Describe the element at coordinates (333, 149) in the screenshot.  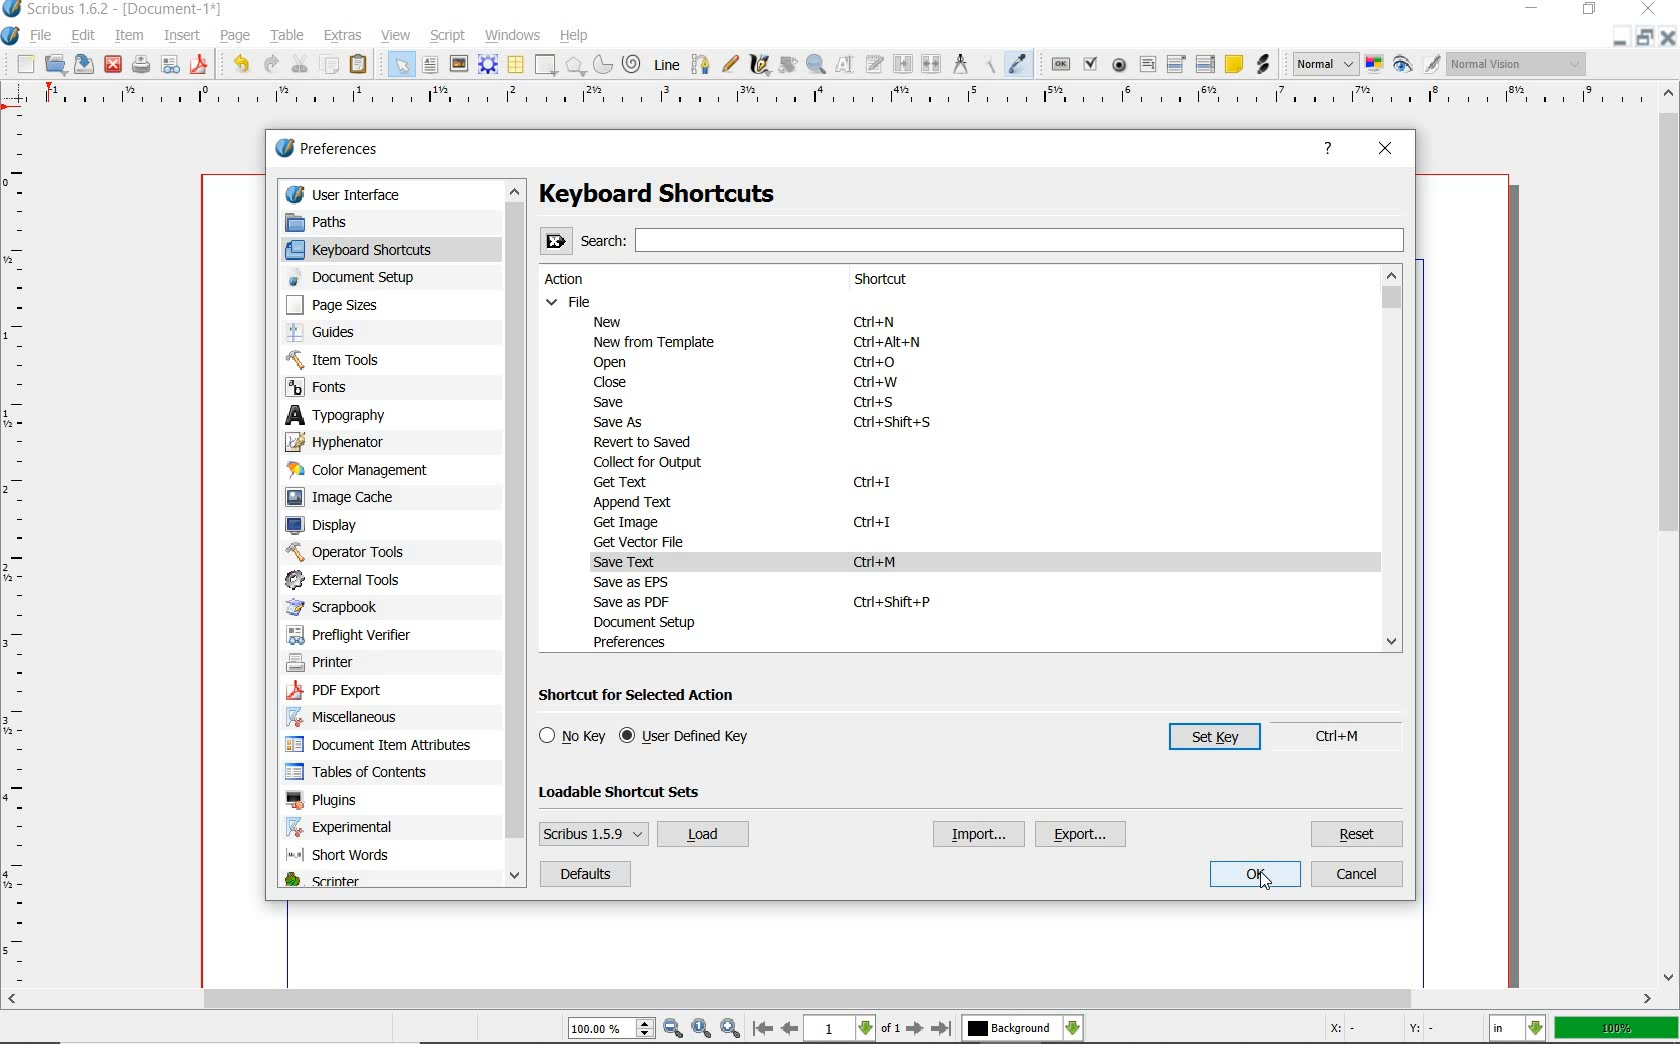
I see `preferences` at that location.